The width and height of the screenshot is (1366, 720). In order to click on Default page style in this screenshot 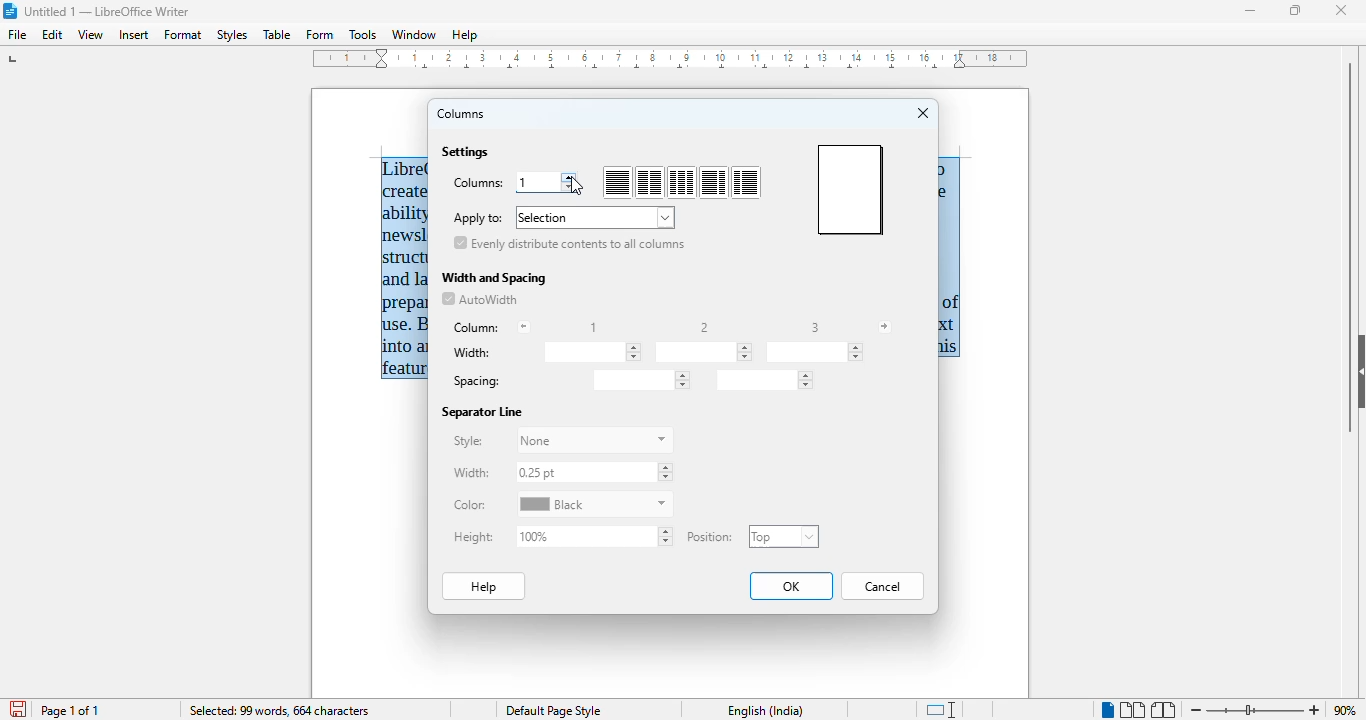, I will do `click(557, 711)`.